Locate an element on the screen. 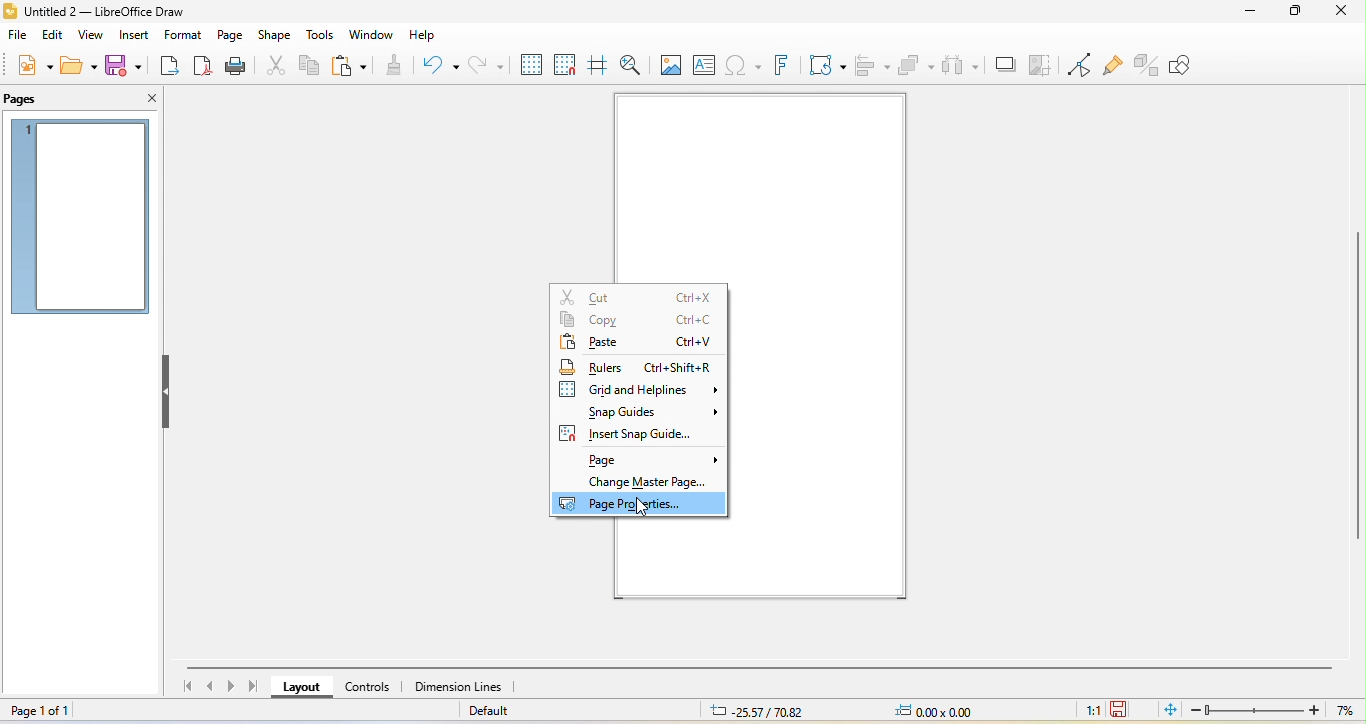 Image resolution: width=1366 pixels, height=724 pixels. page is located at coordinates (653, 460).